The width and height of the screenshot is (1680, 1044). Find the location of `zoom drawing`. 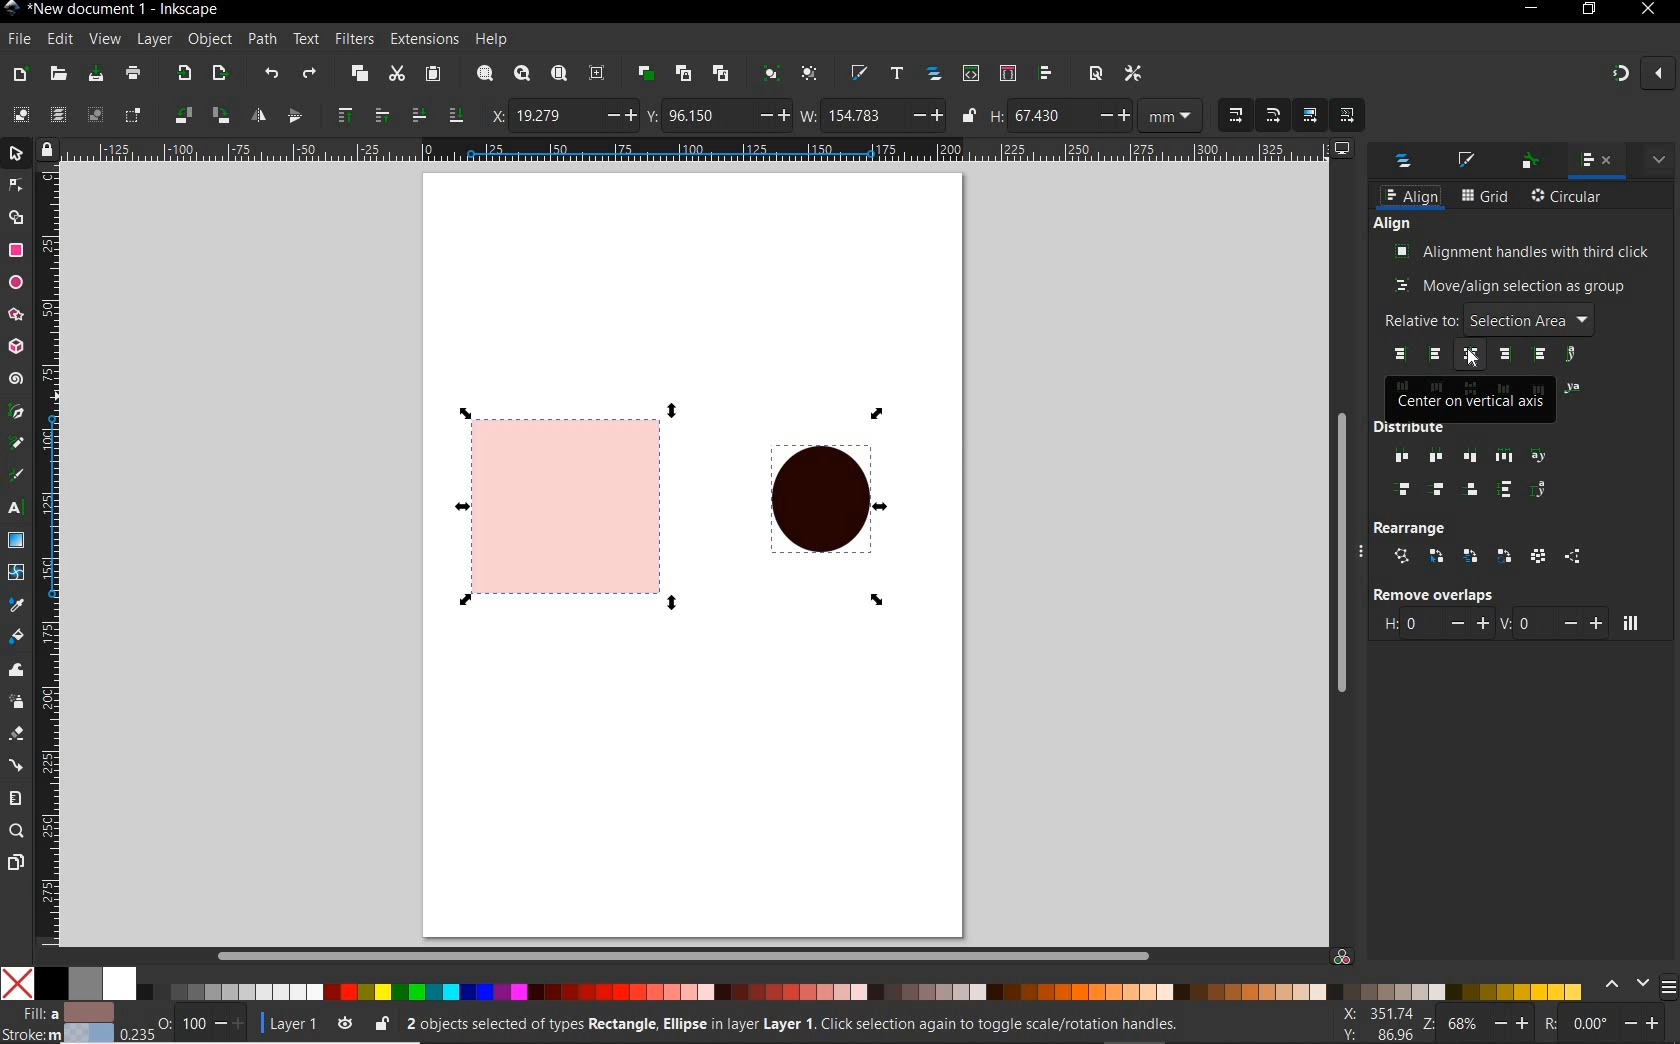

zoom drawing is located at coordinates (523, 73).